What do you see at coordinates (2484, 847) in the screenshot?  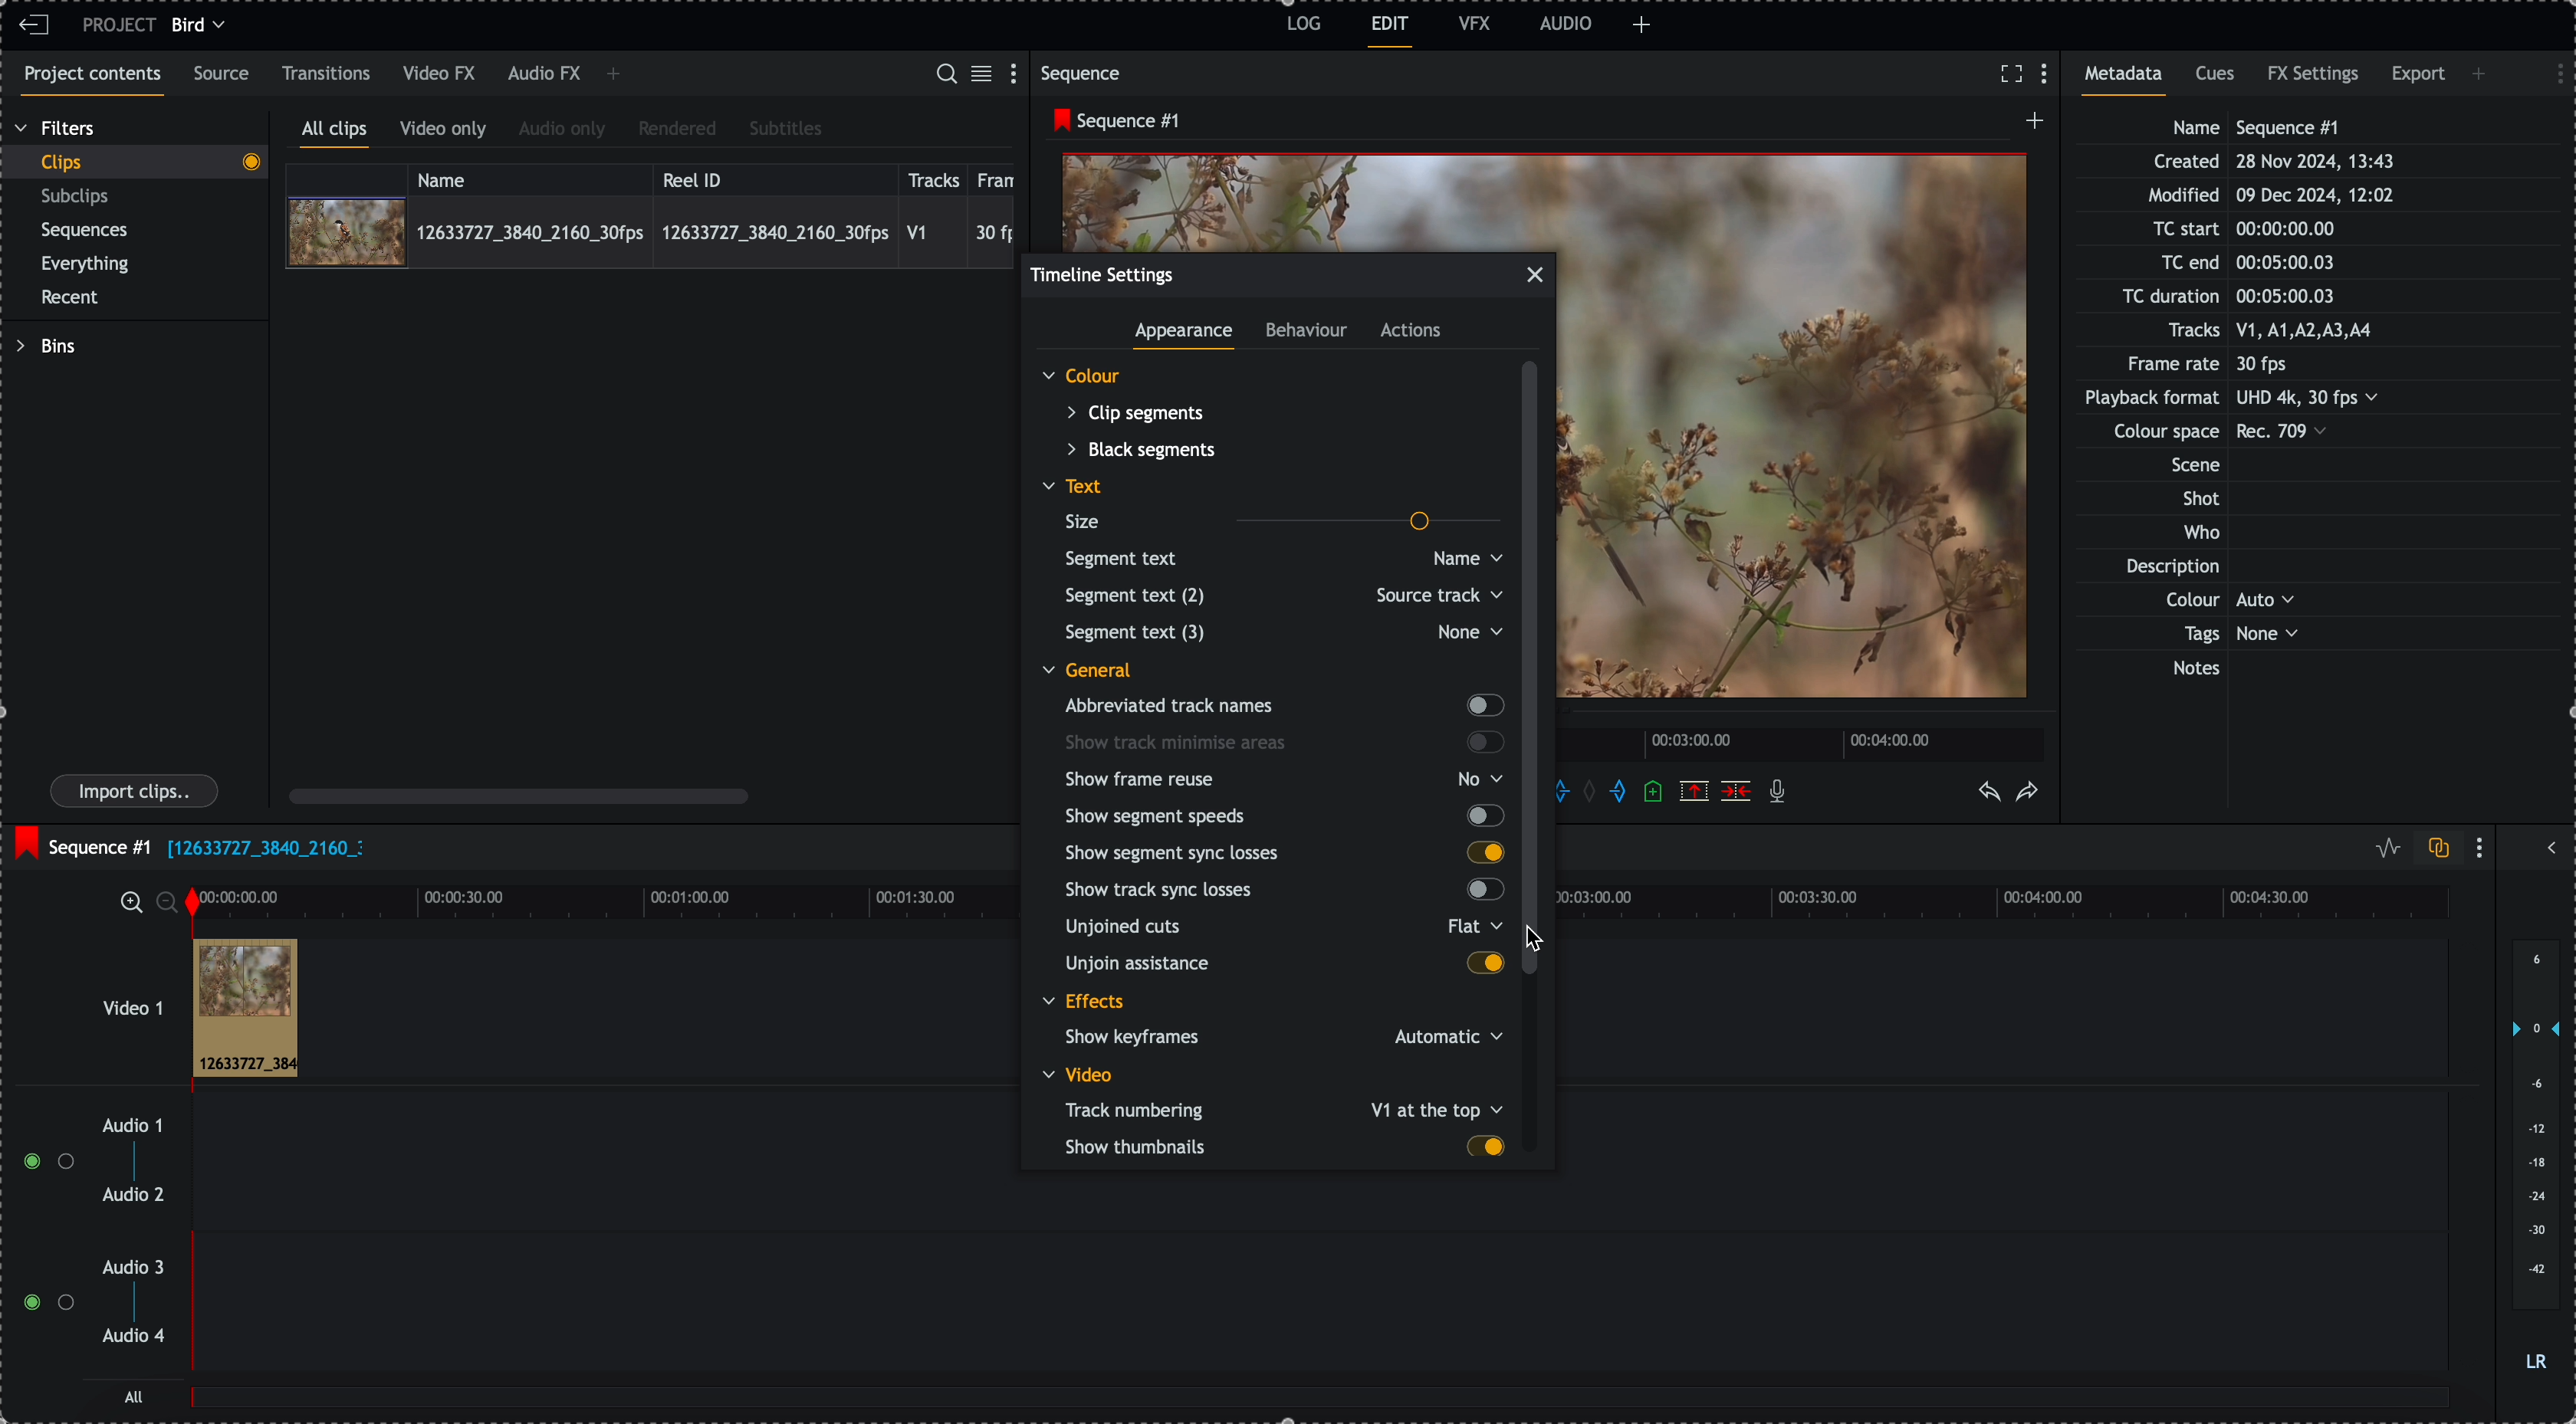 I see `show settings menu` at bounding box center [2484, 847].